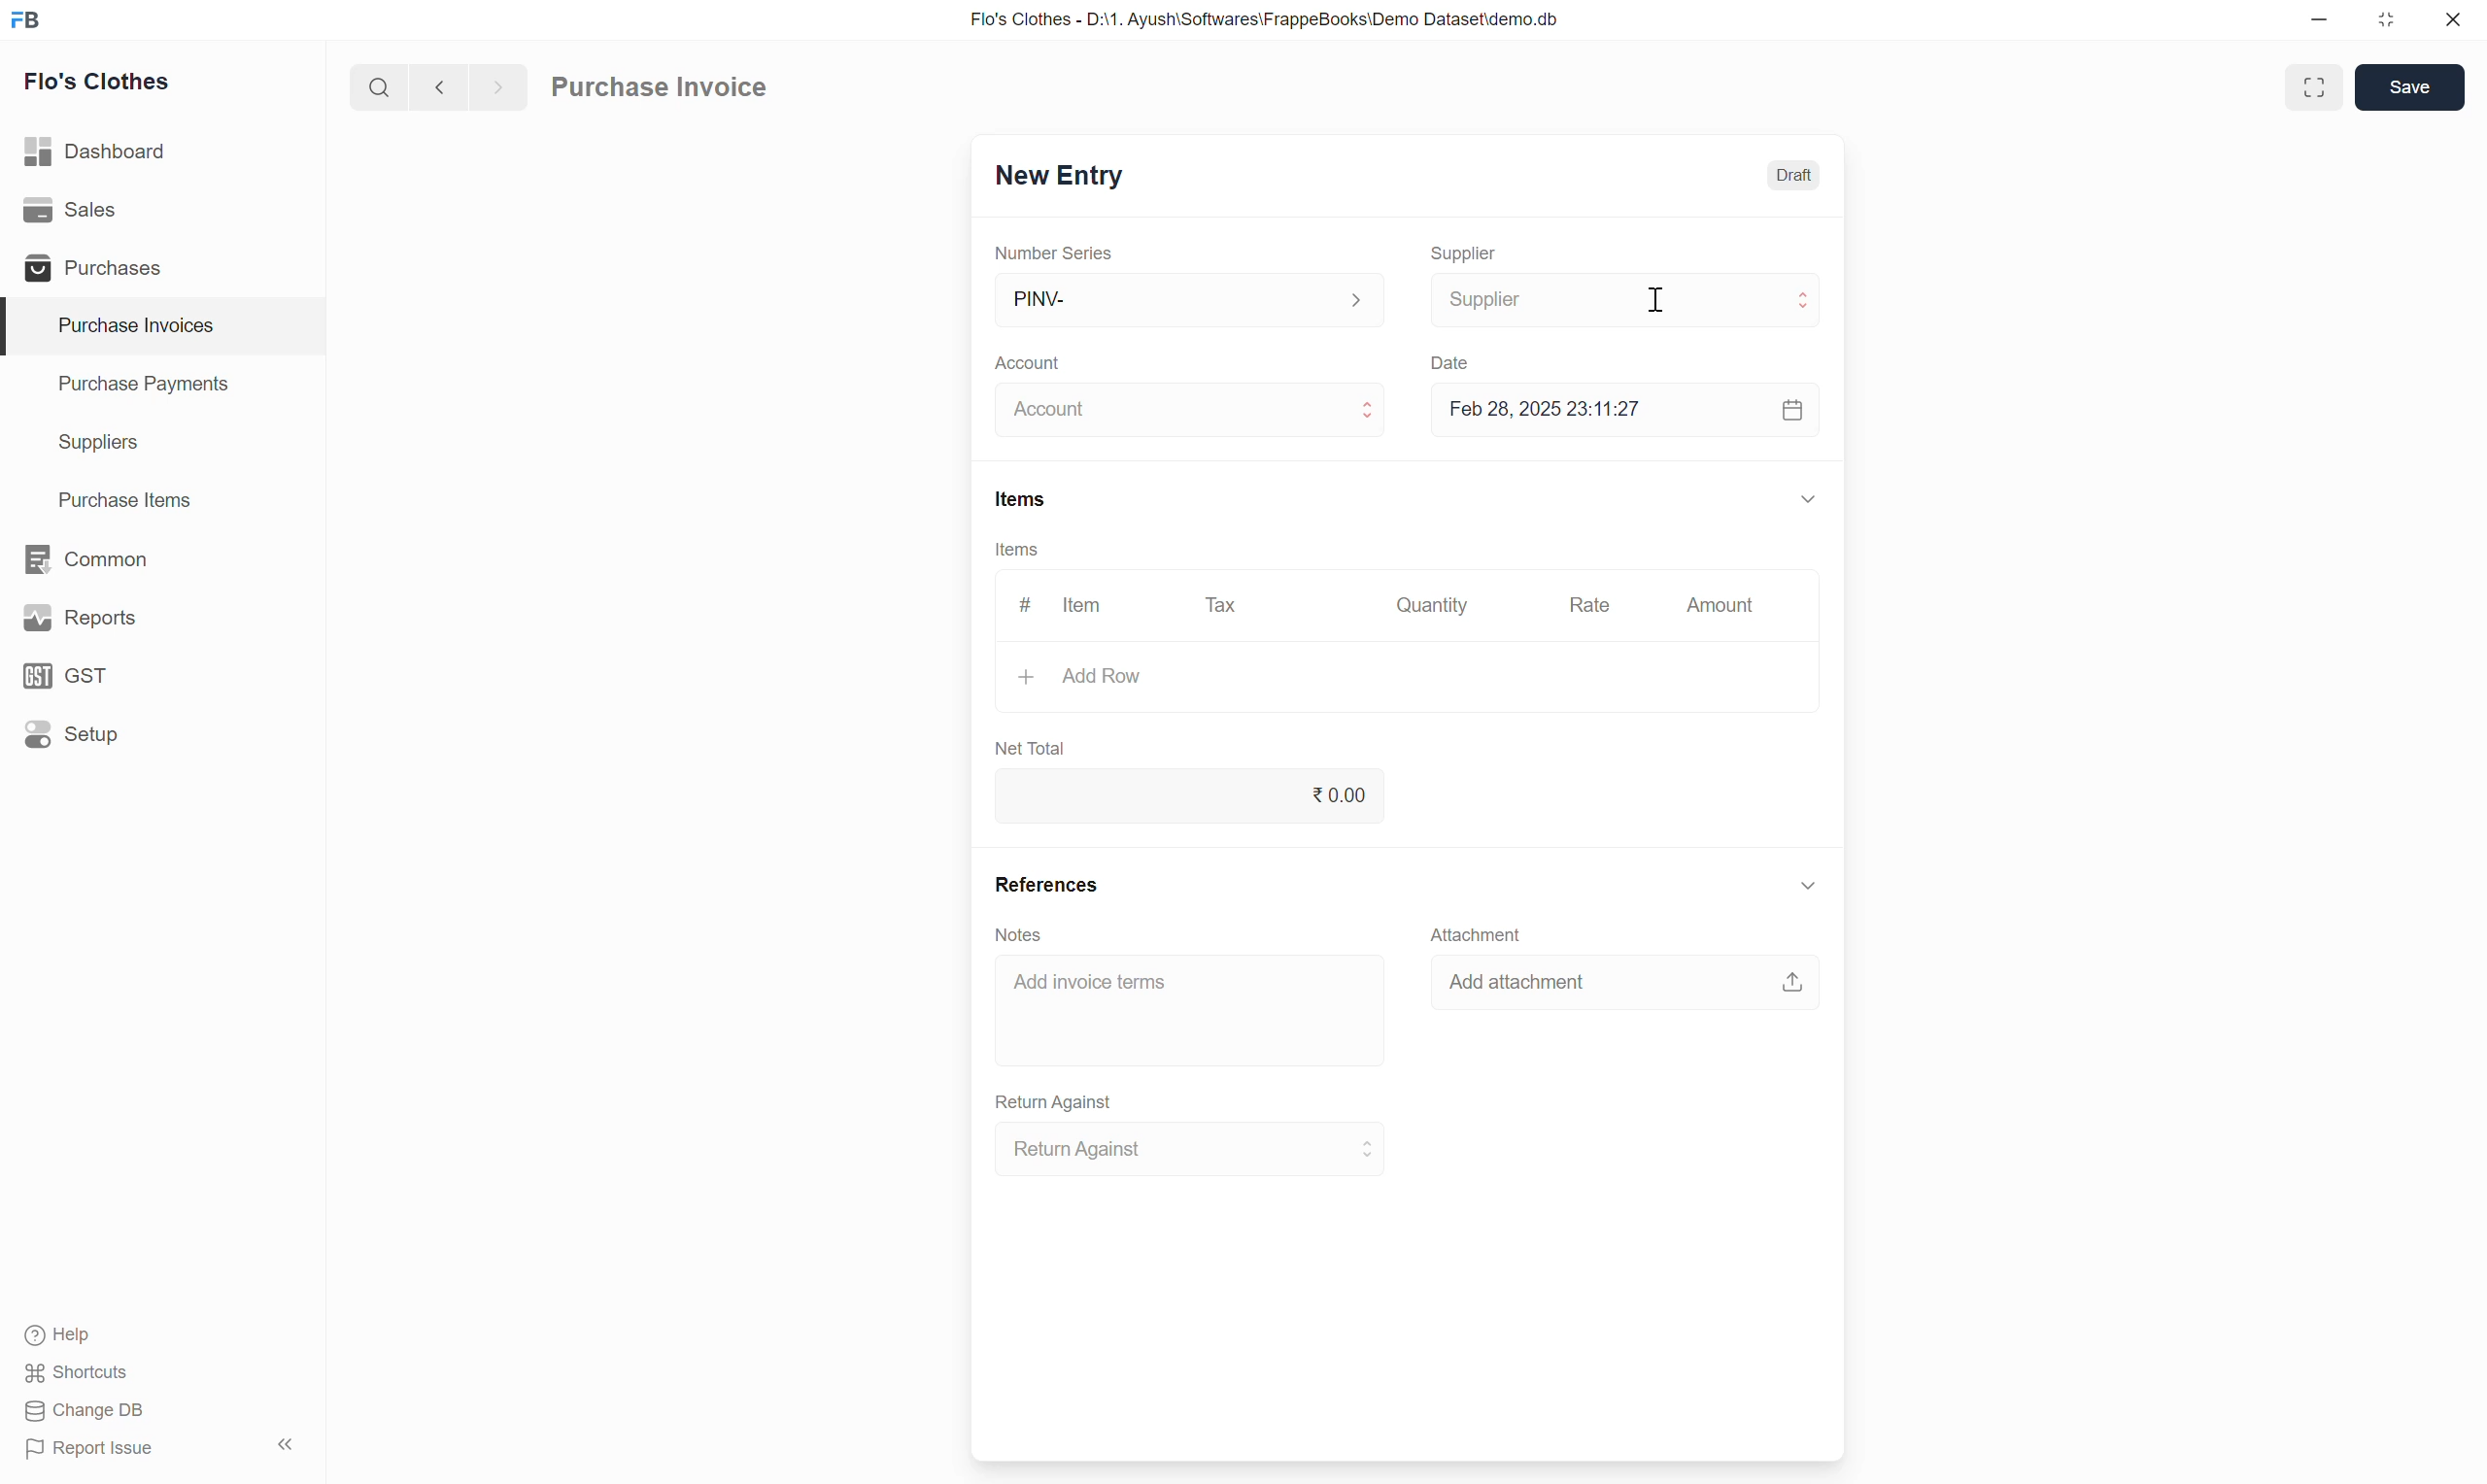 The height and width of the screenshot is (1484, 2487). Describe the element at coordinates (1794, 175) in the screenshot. I see `Draft` at that location.